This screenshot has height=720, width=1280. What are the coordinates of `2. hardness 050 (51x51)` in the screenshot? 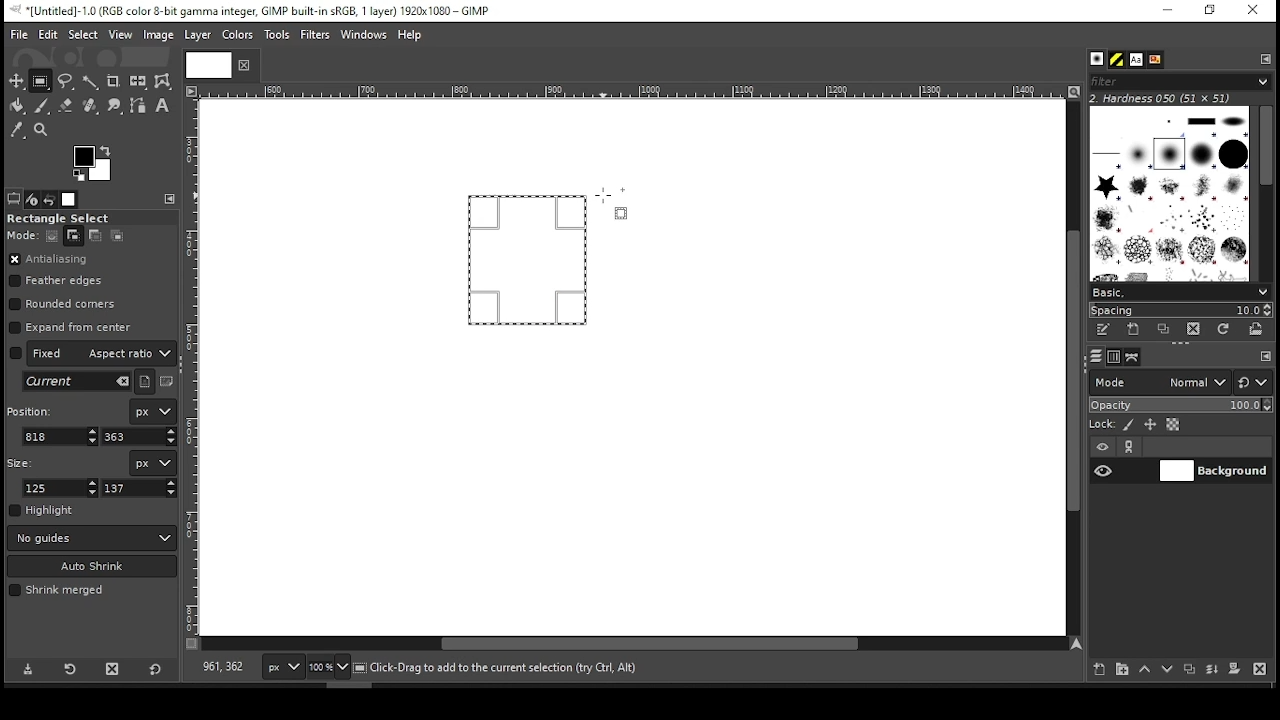 It's located at (1166, 98).